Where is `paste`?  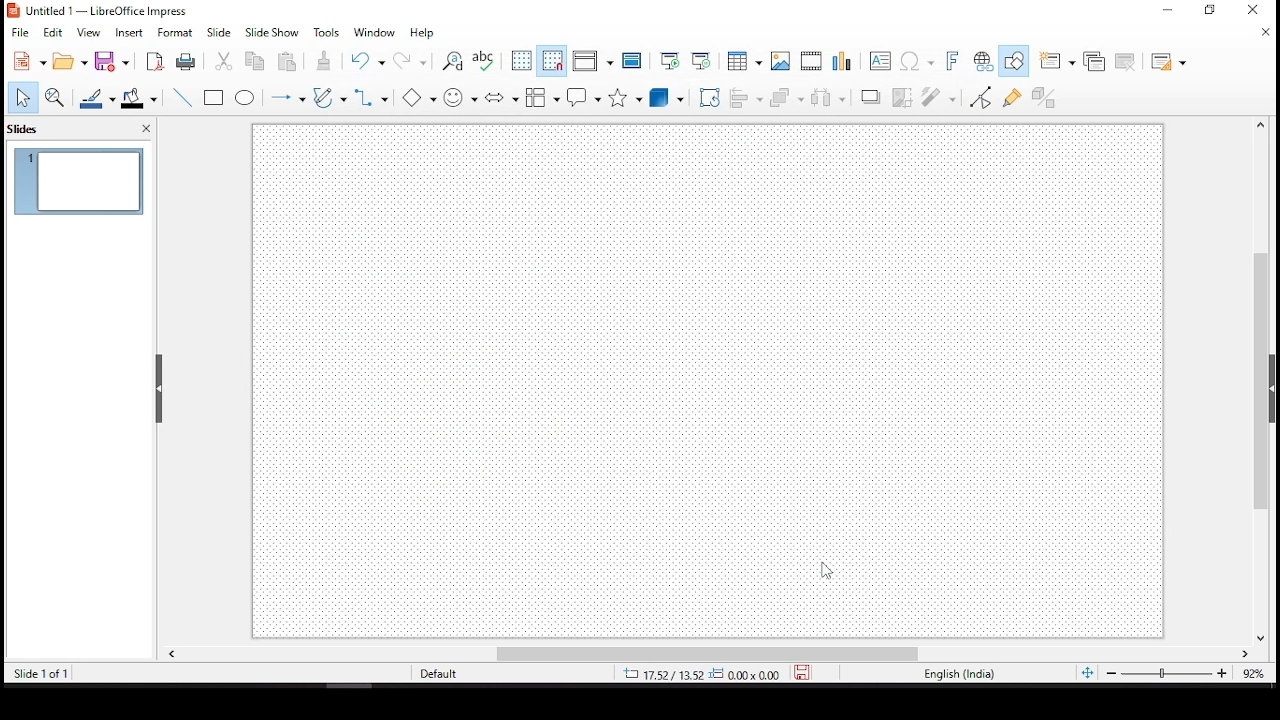 paste is located at coordinates (291, 60).